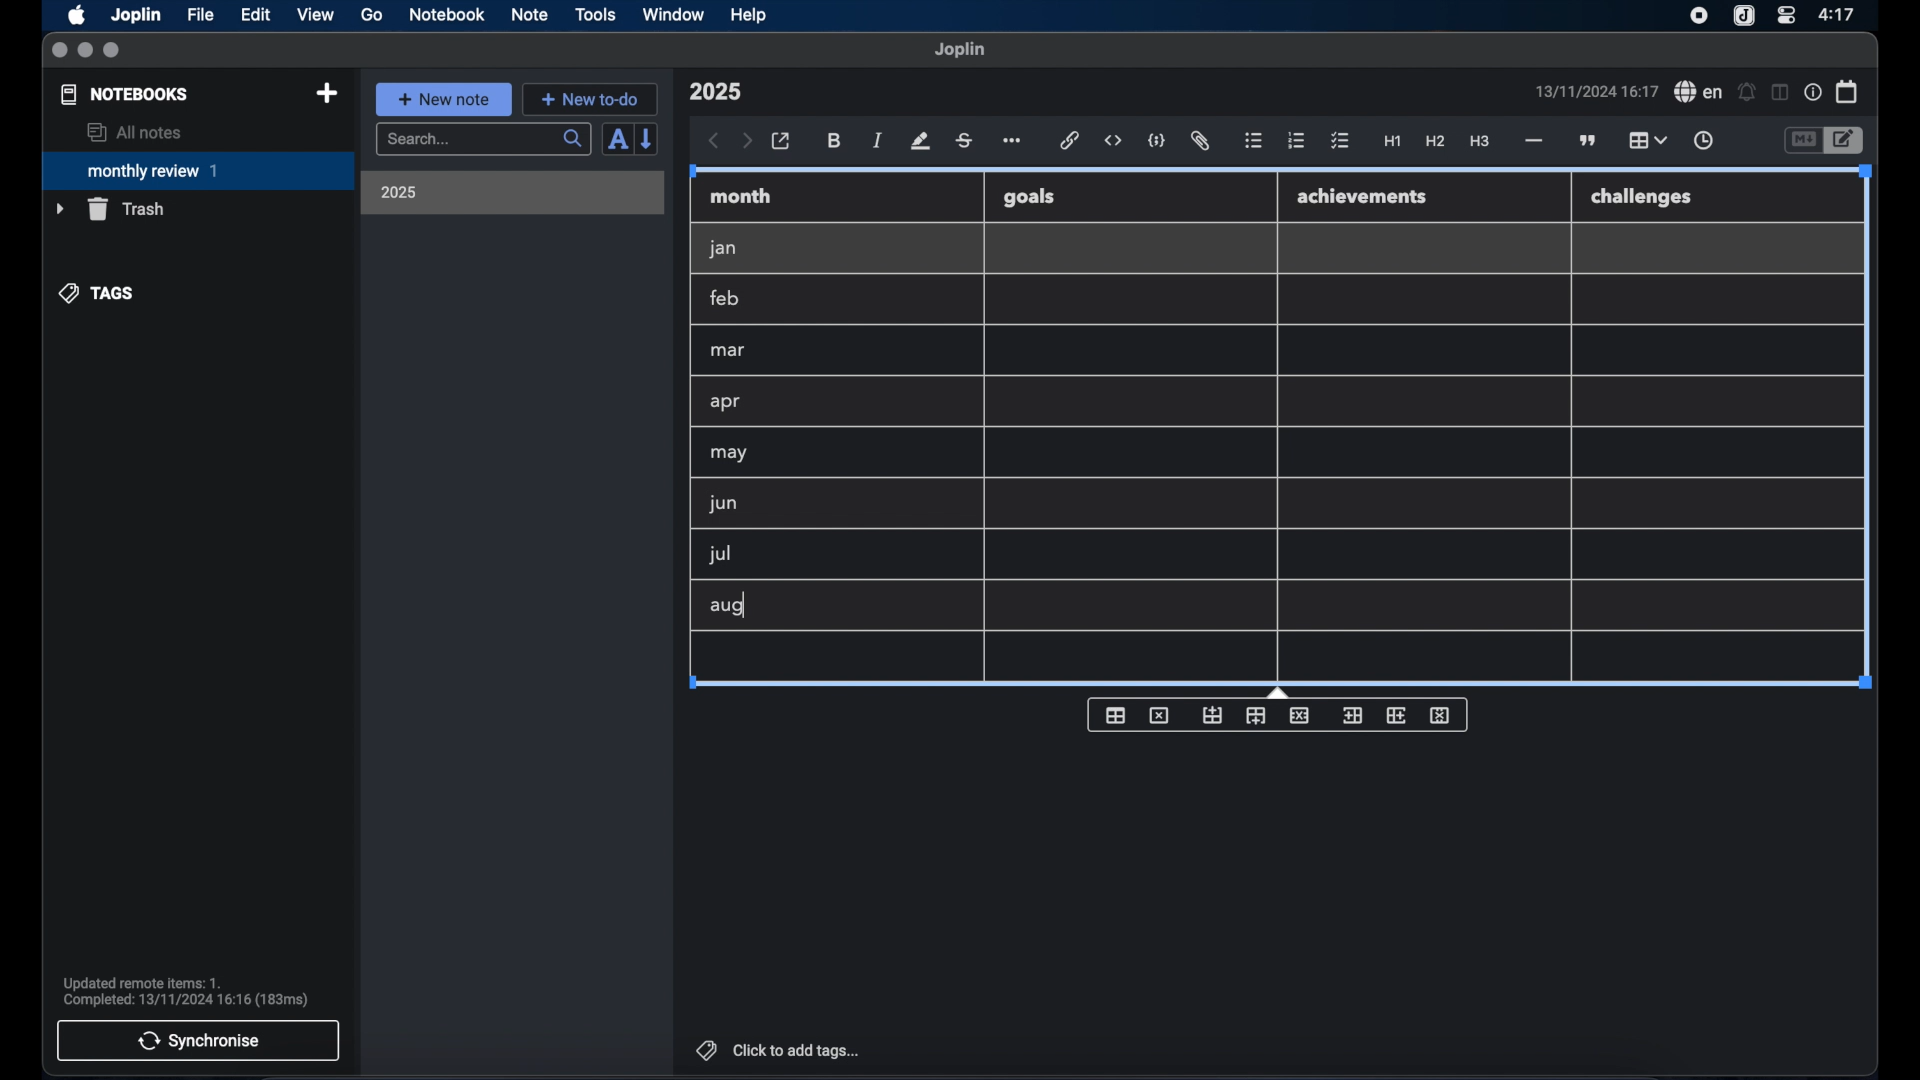  I want to click on minimize, so click(85, 51).